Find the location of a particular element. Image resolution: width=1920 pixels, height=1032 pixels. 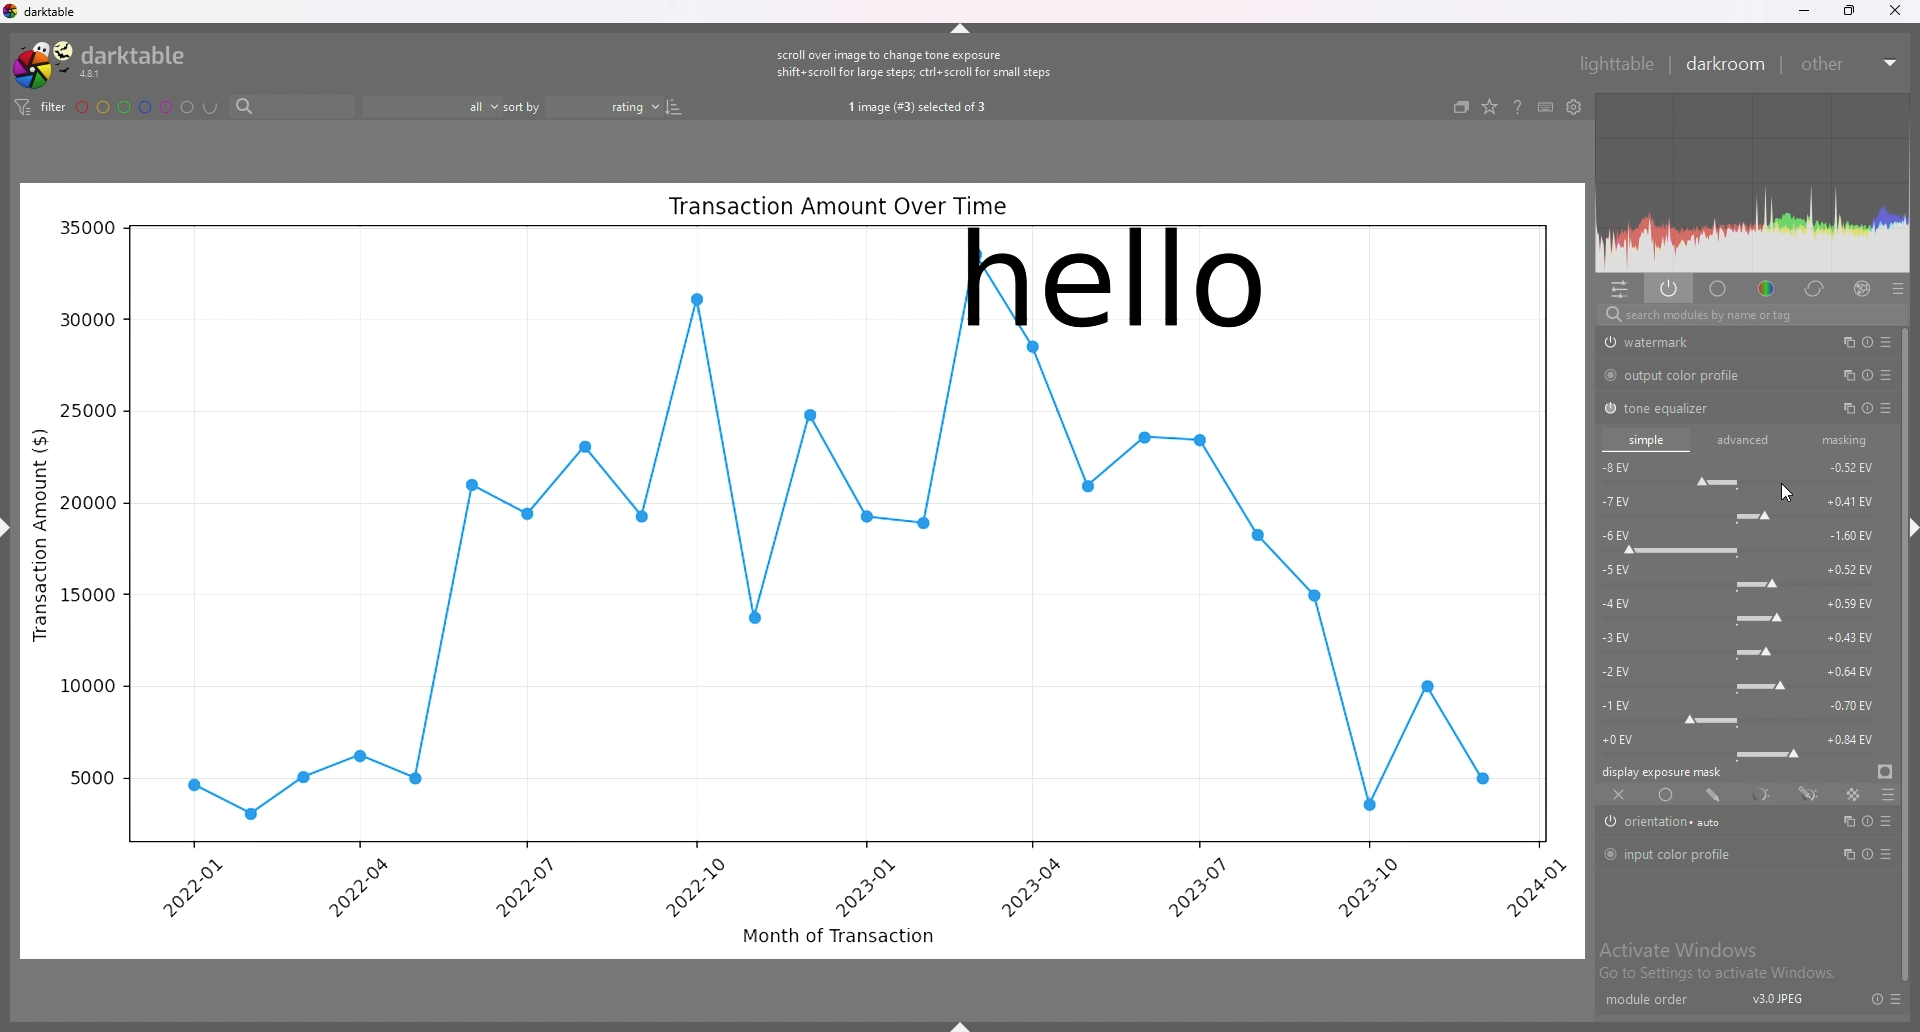

hide sidebar is located at coordinates (1914, 530).